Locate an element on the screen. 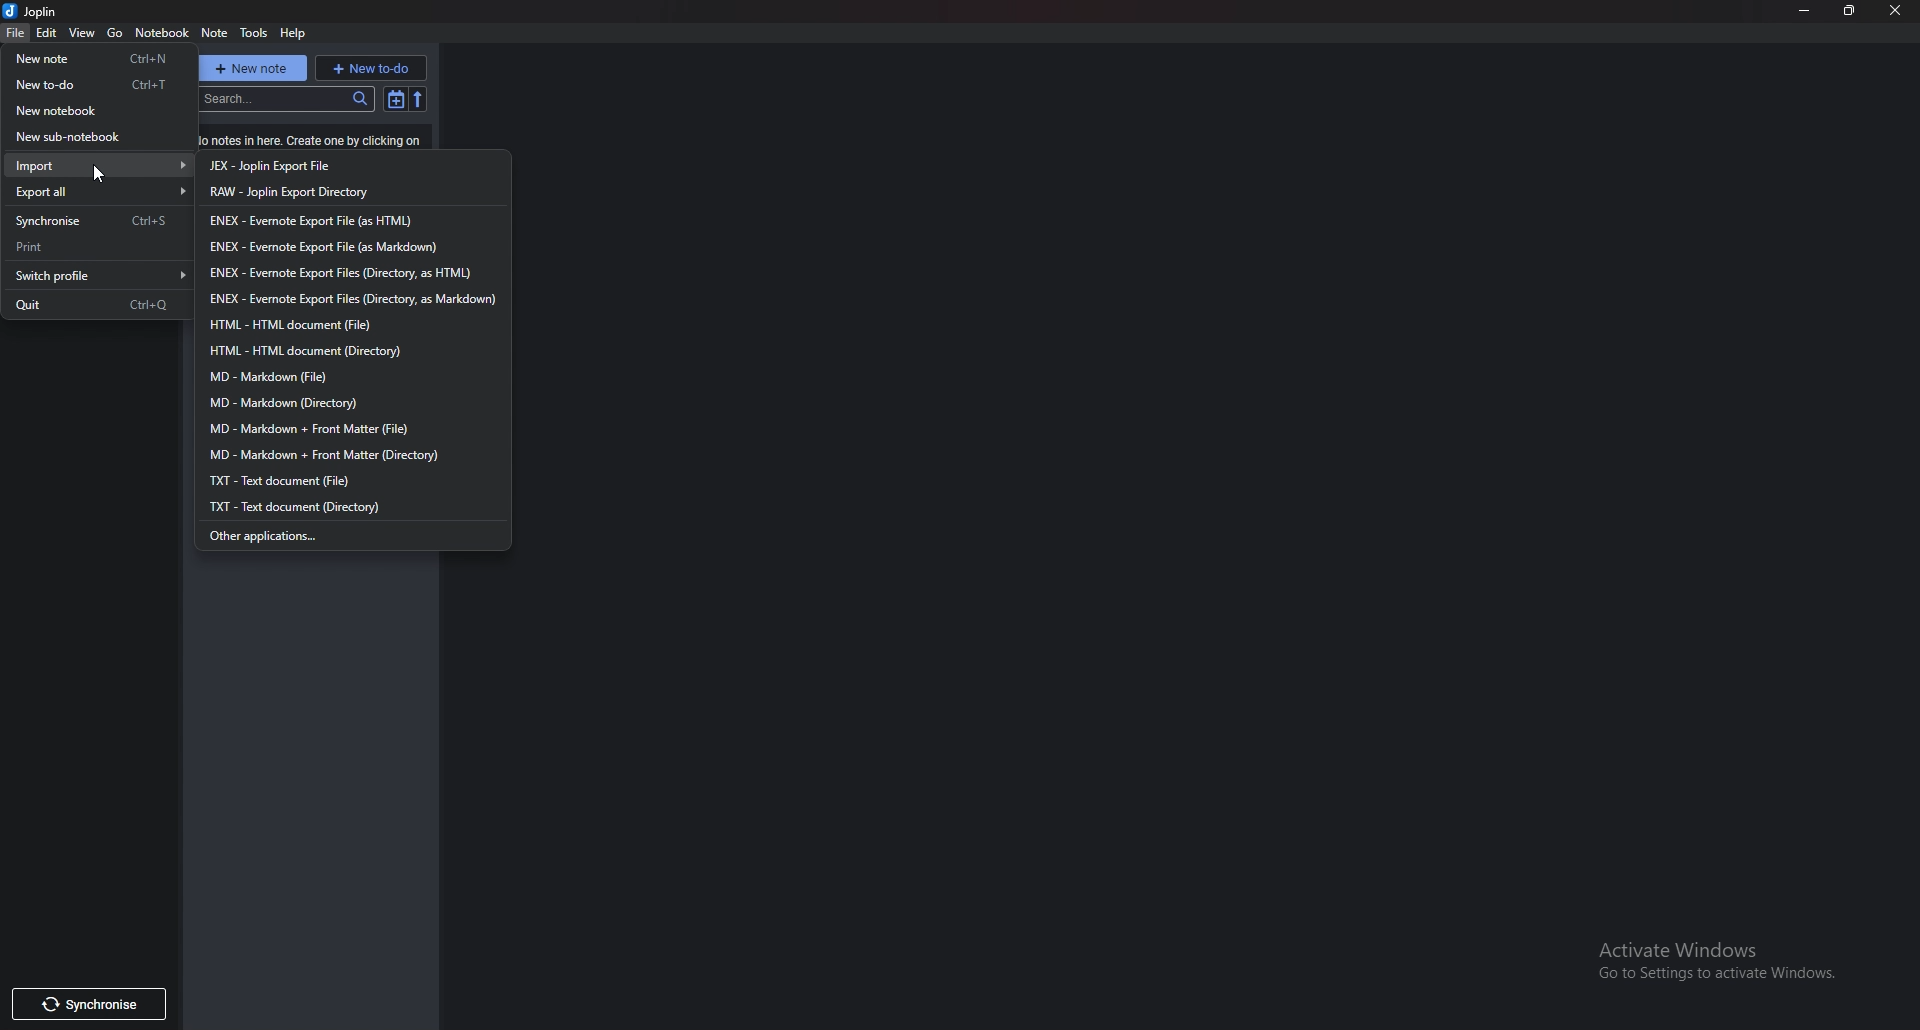 This screenshot has height=1030, width=1920. new to do is located at coordinates (371, 68).